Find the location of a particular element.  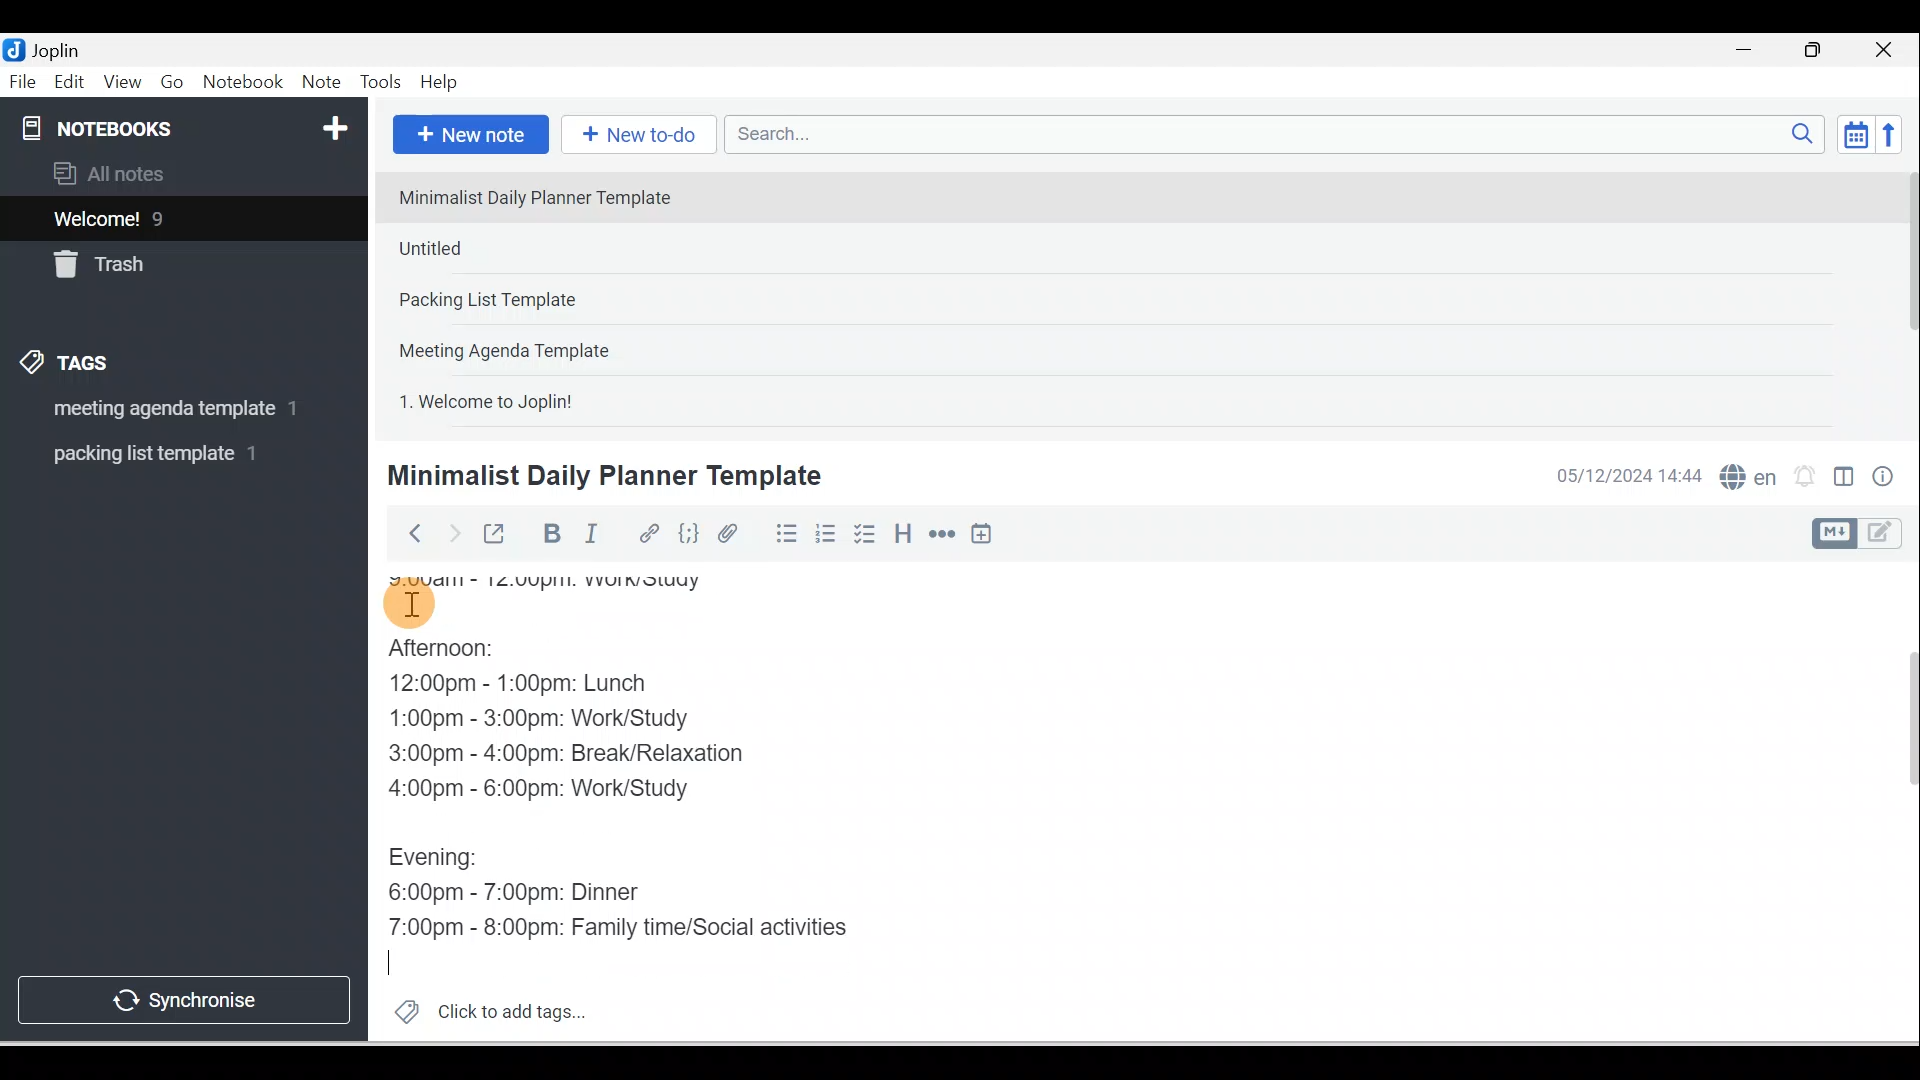

3:00pm - 4:00pm: Break/Relaxation is located at coordinates (609, 756).